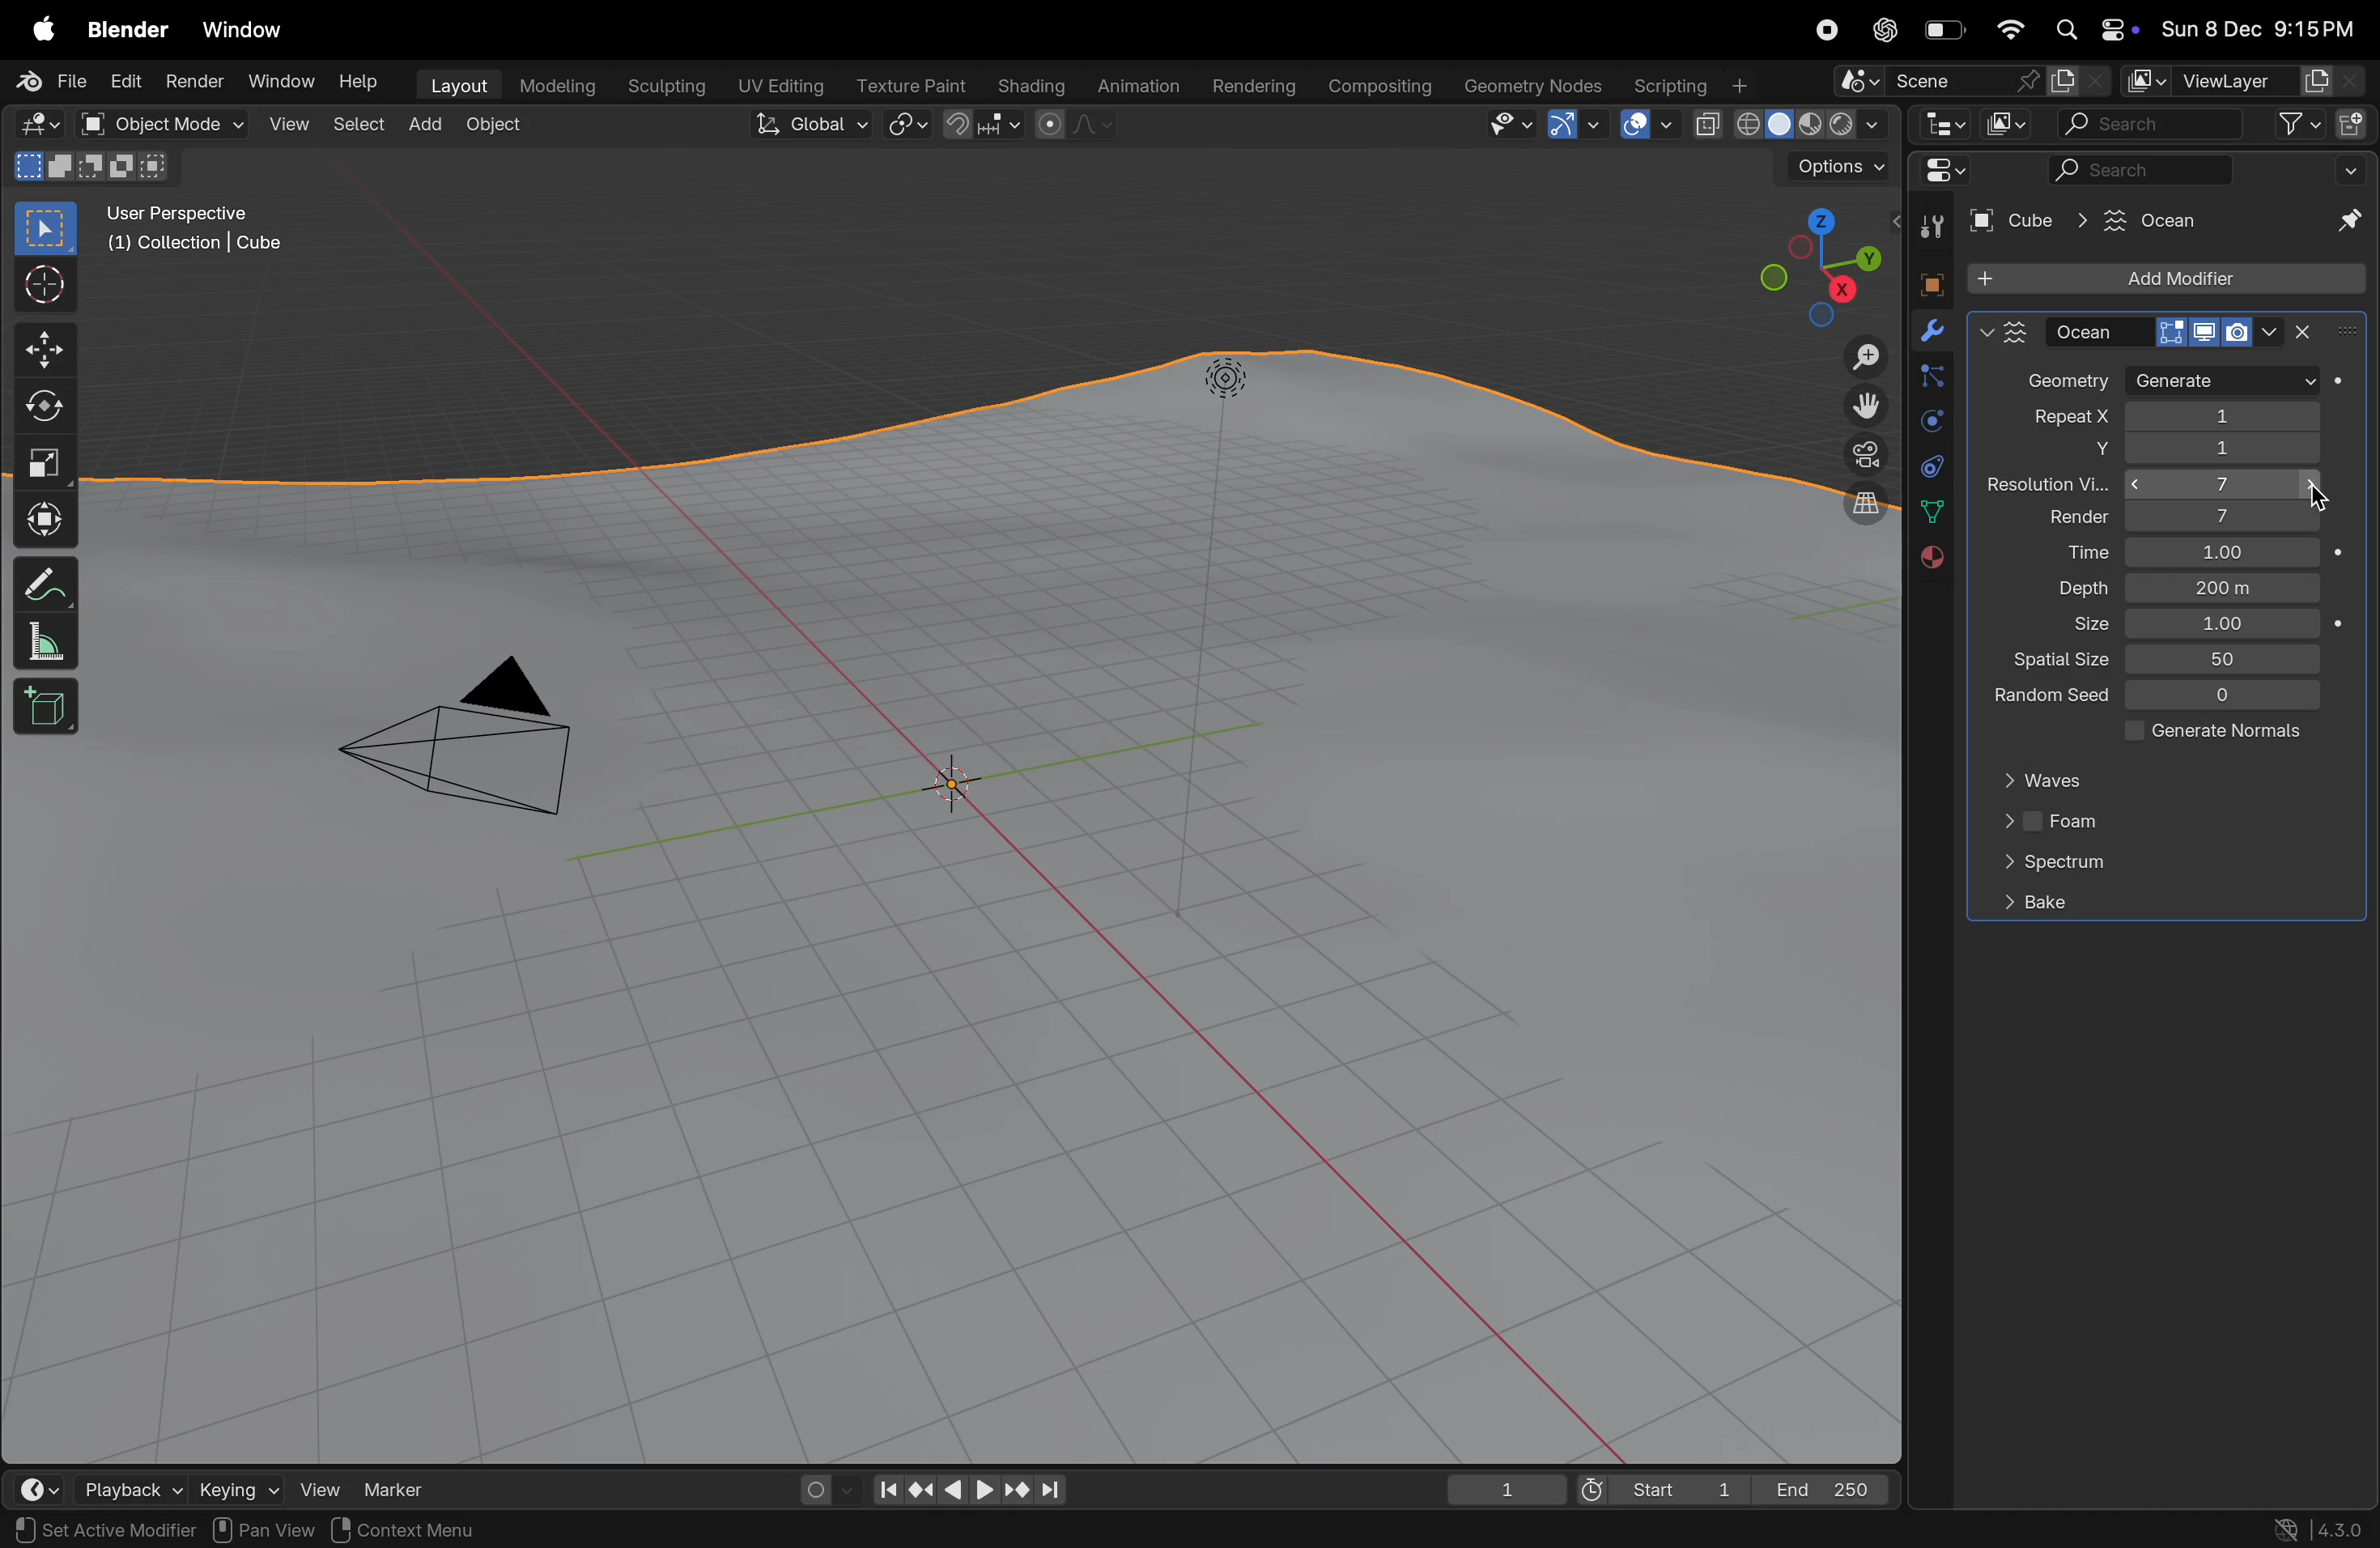 The width and height of the screenshot is (2380, 1548). I want to click on physics, so click(1930, 422).